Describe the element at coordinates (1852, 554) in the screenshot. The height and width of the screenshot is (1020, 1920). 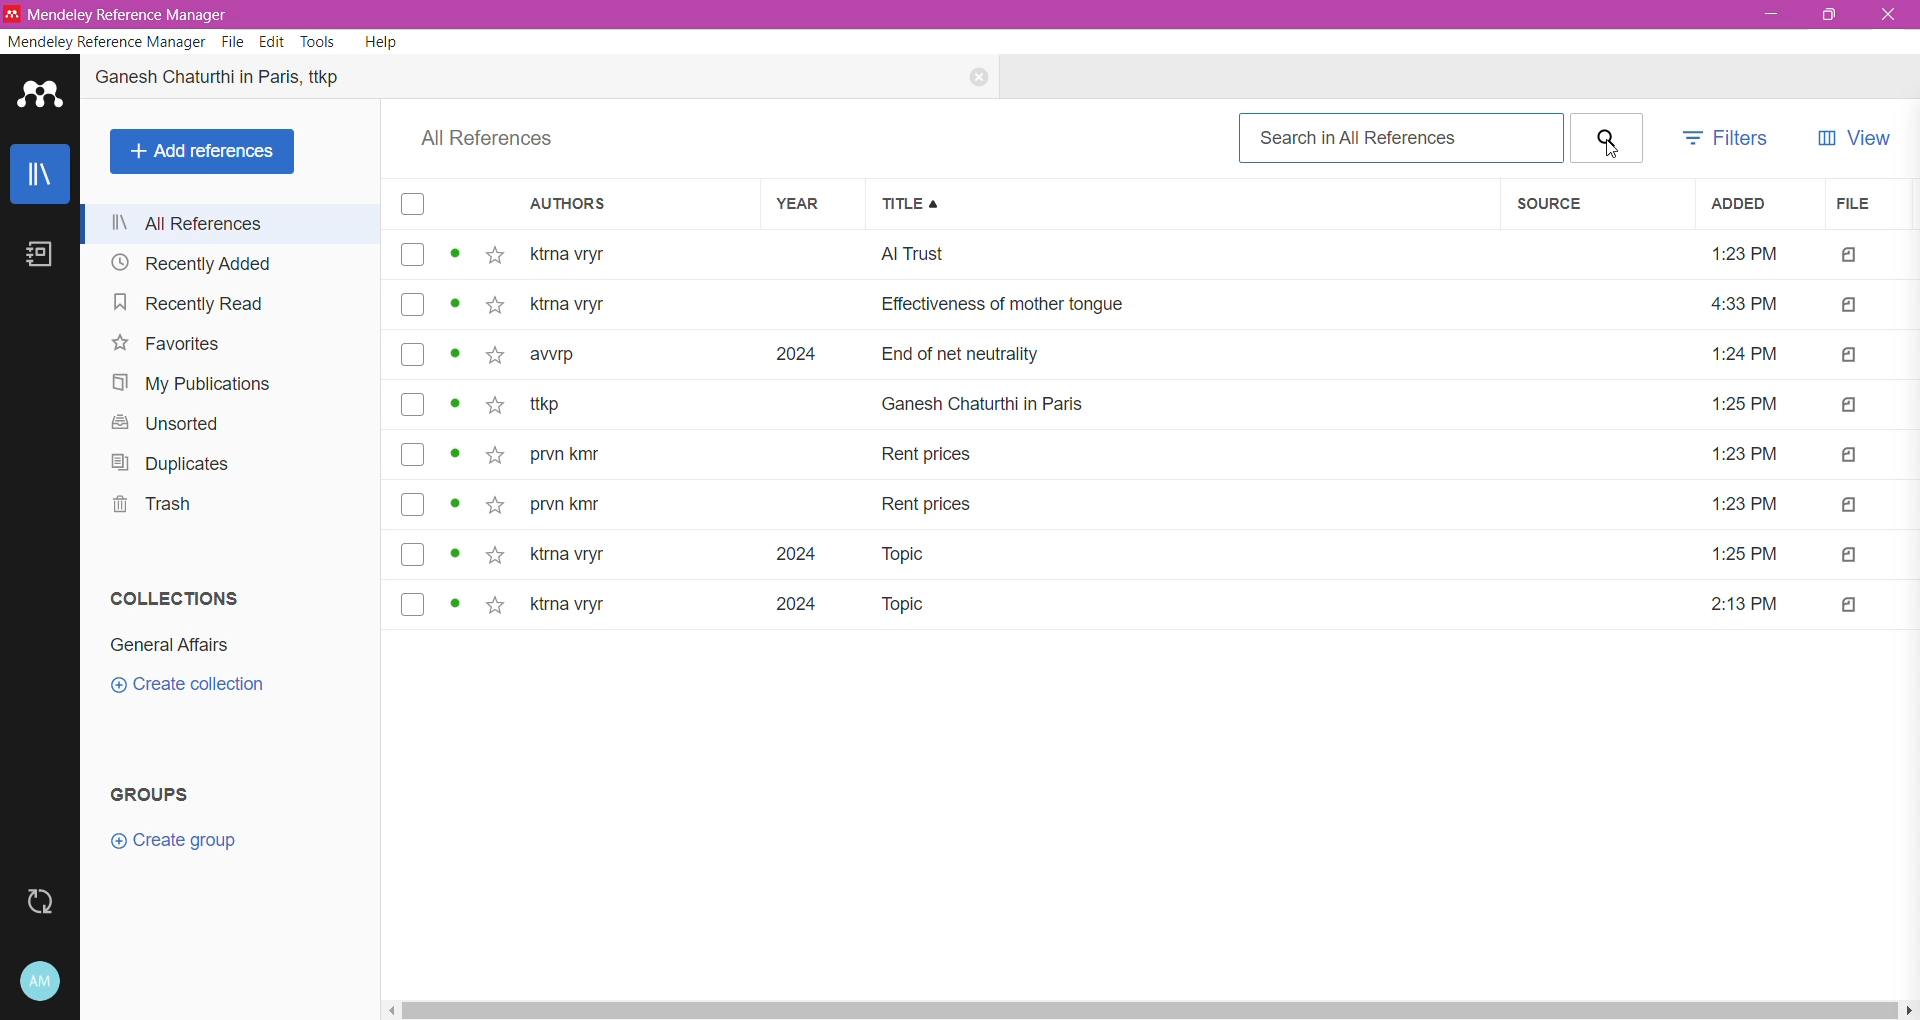
I see `file type` at that location.